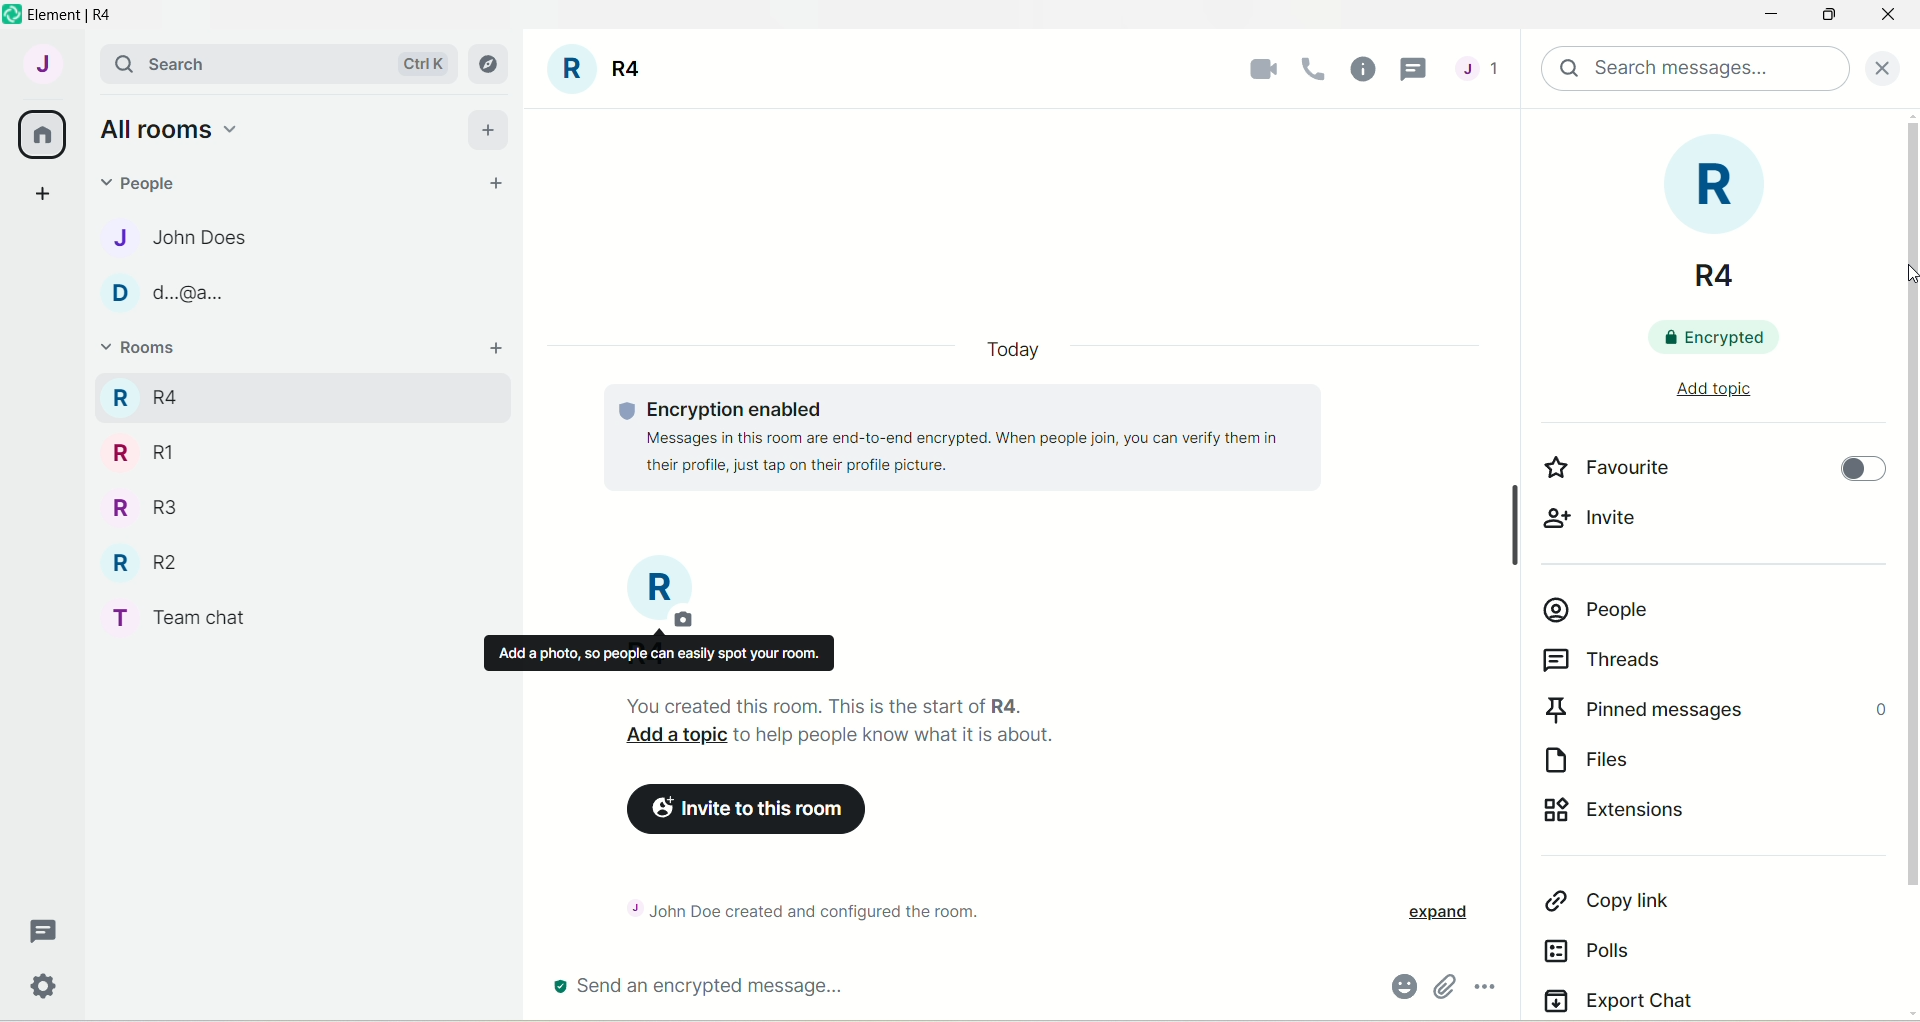  I want to click on settings, so click(47, 990).